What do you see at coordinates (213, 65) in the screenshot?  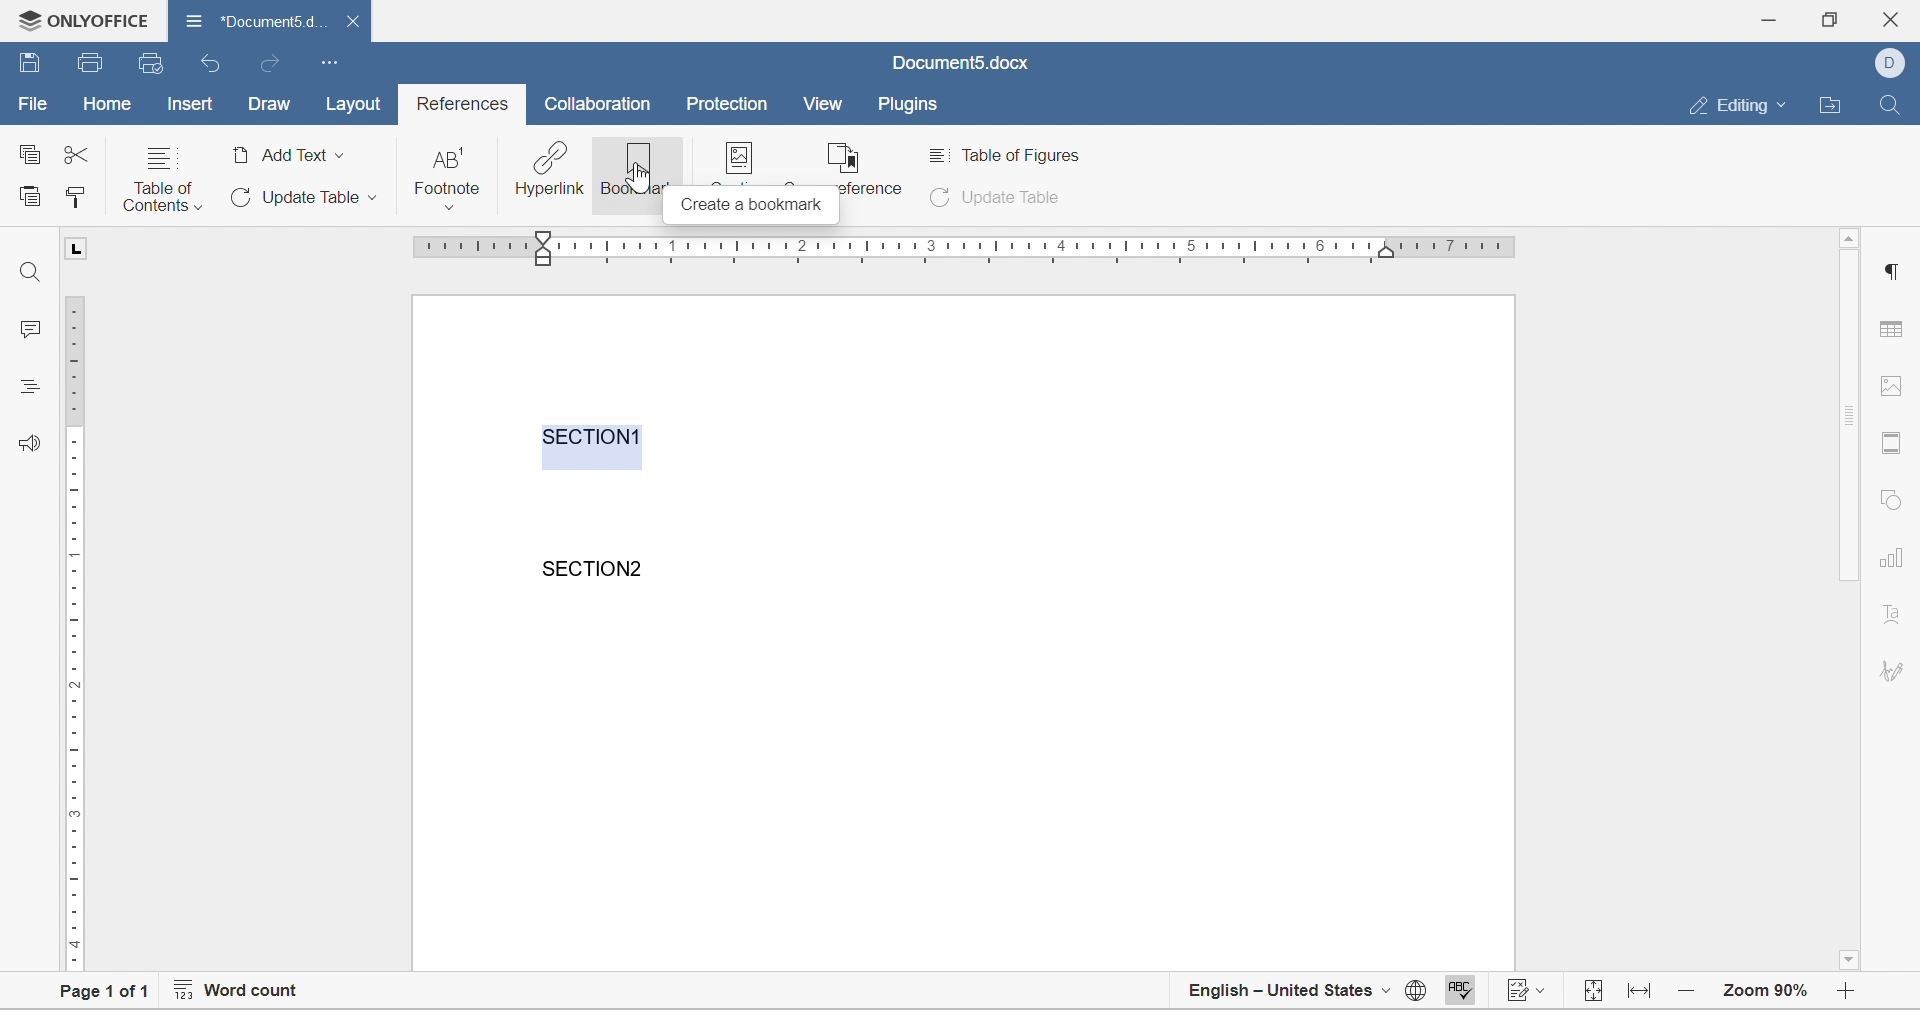 I see `undo` at bounding box center [213, 65].